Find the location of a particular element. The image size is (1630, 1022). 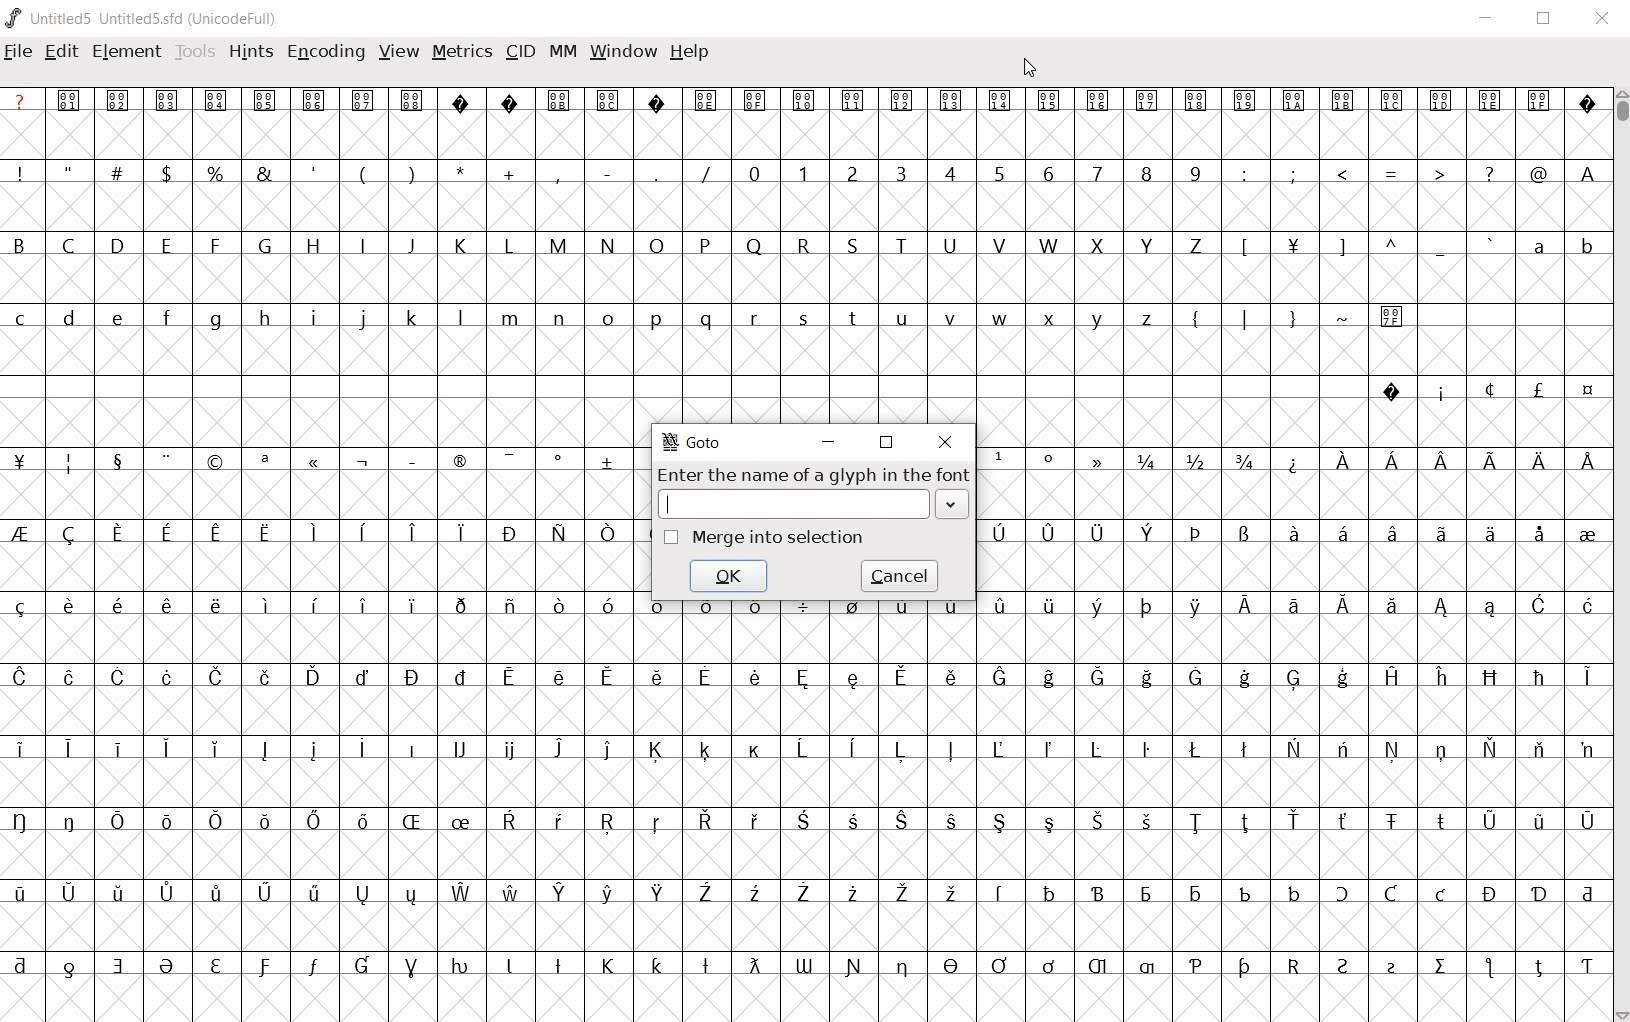

Symbol is located at coordinates (605, 677).